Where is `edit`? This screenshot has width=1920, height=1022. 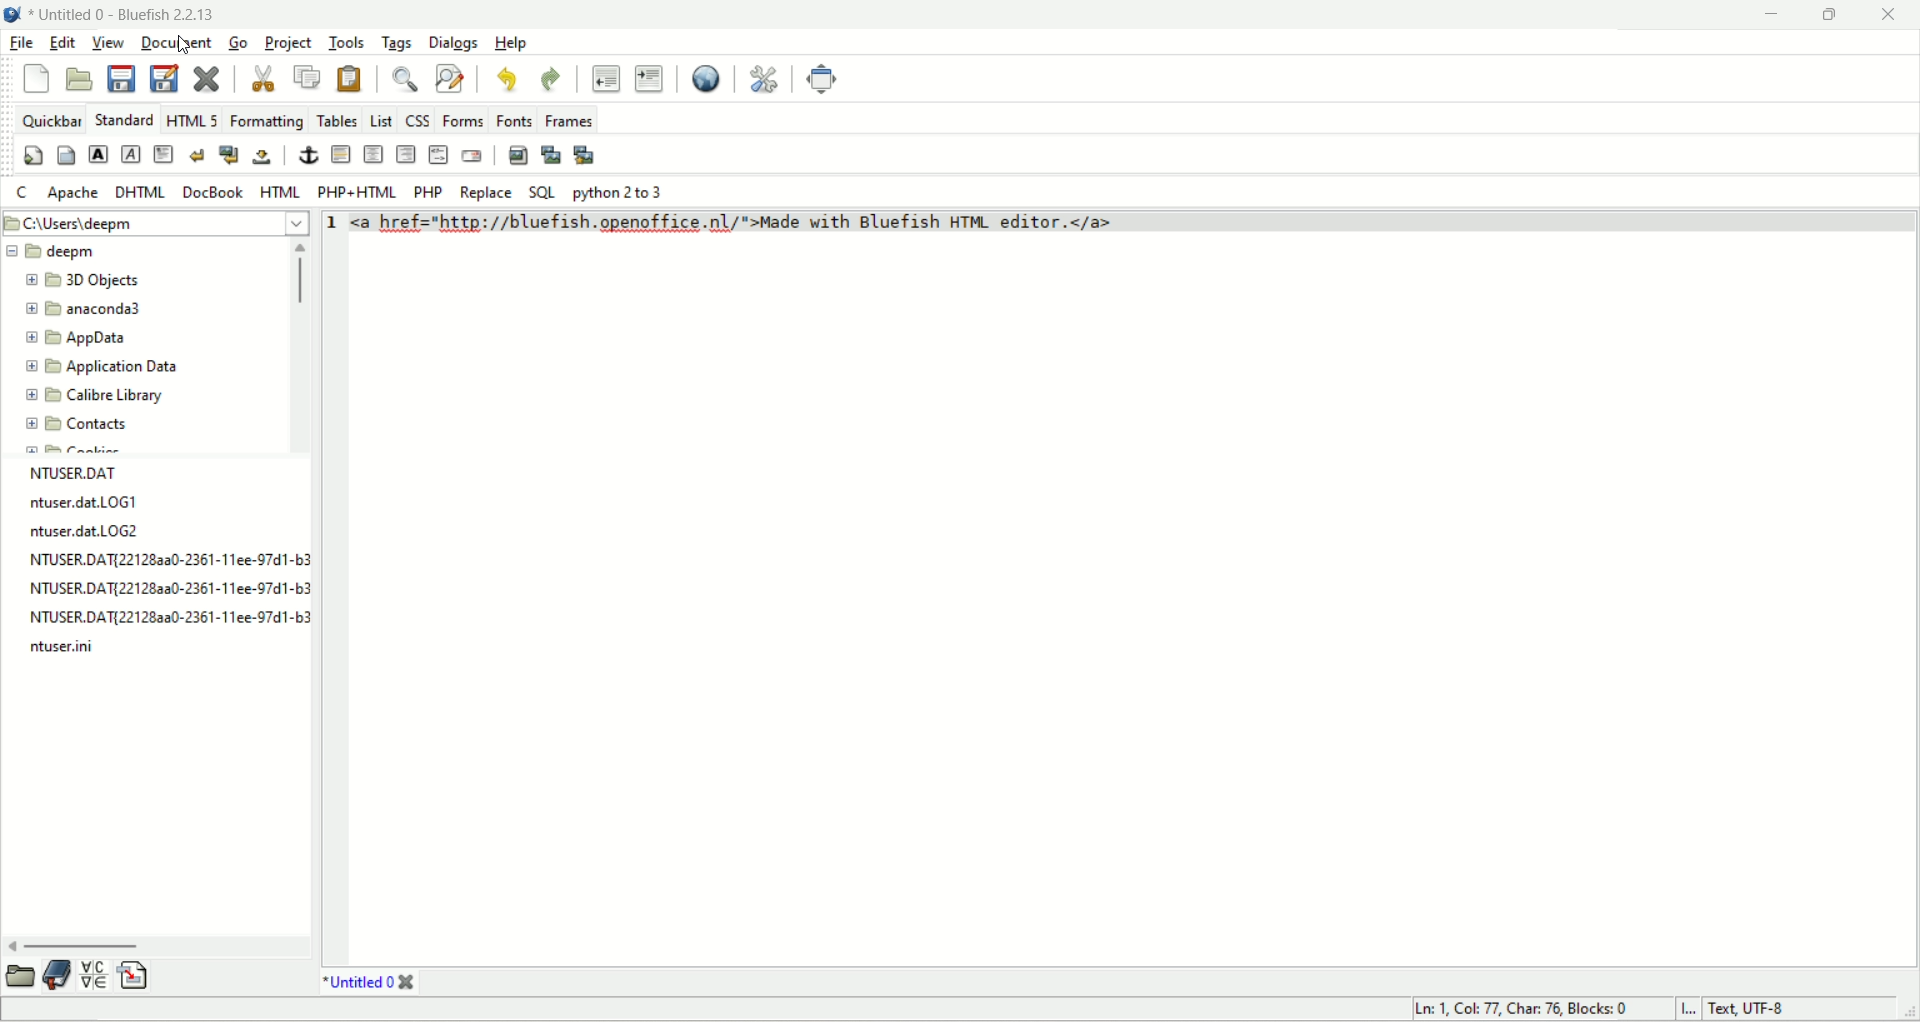
edit is located at coordinates (65, 42).